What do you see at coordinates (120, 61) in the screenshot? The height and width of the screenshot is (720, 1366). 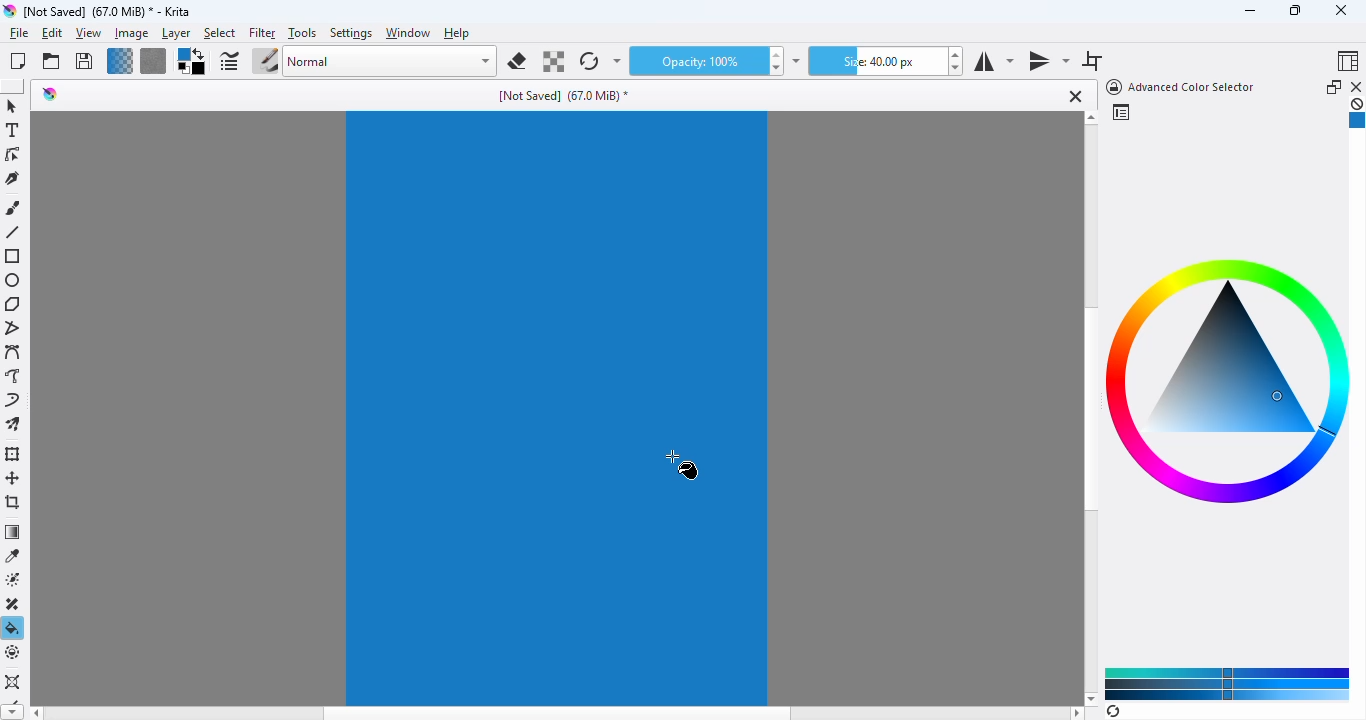 I see `fill gradients` at bounding box center [120, 61].